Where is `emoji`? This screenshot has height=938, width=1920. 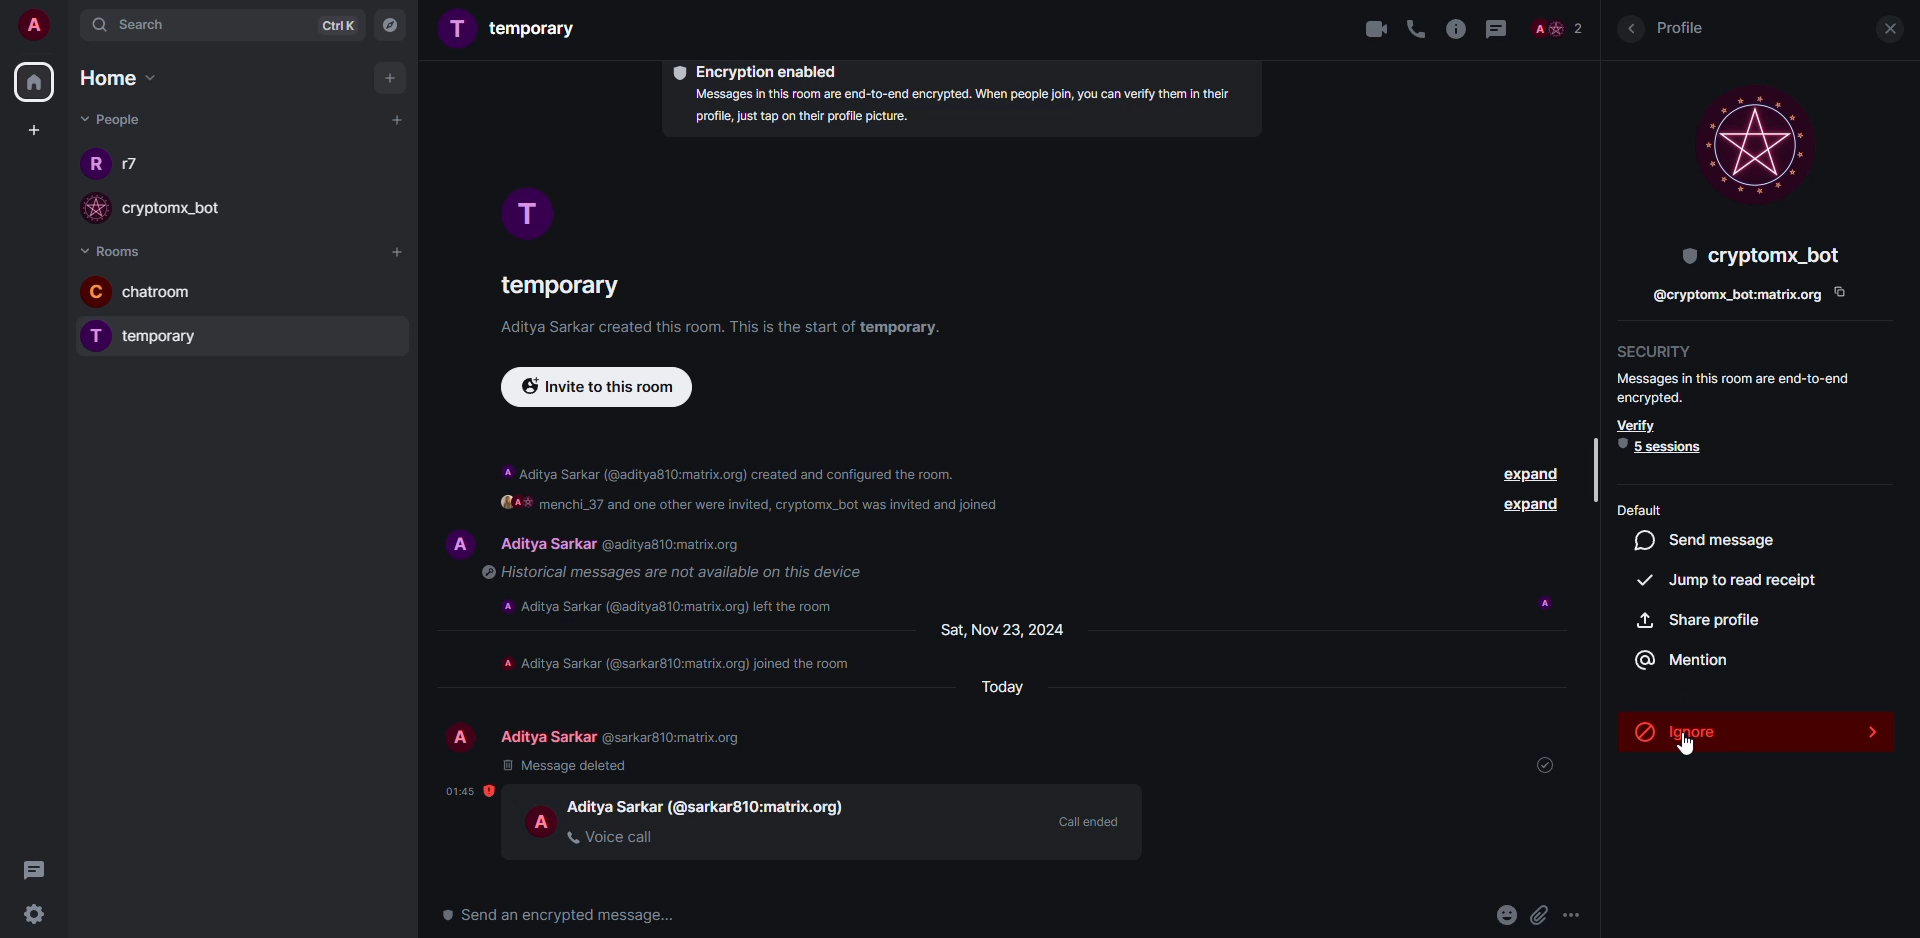 emoji is located at coordinates (1507, 914).